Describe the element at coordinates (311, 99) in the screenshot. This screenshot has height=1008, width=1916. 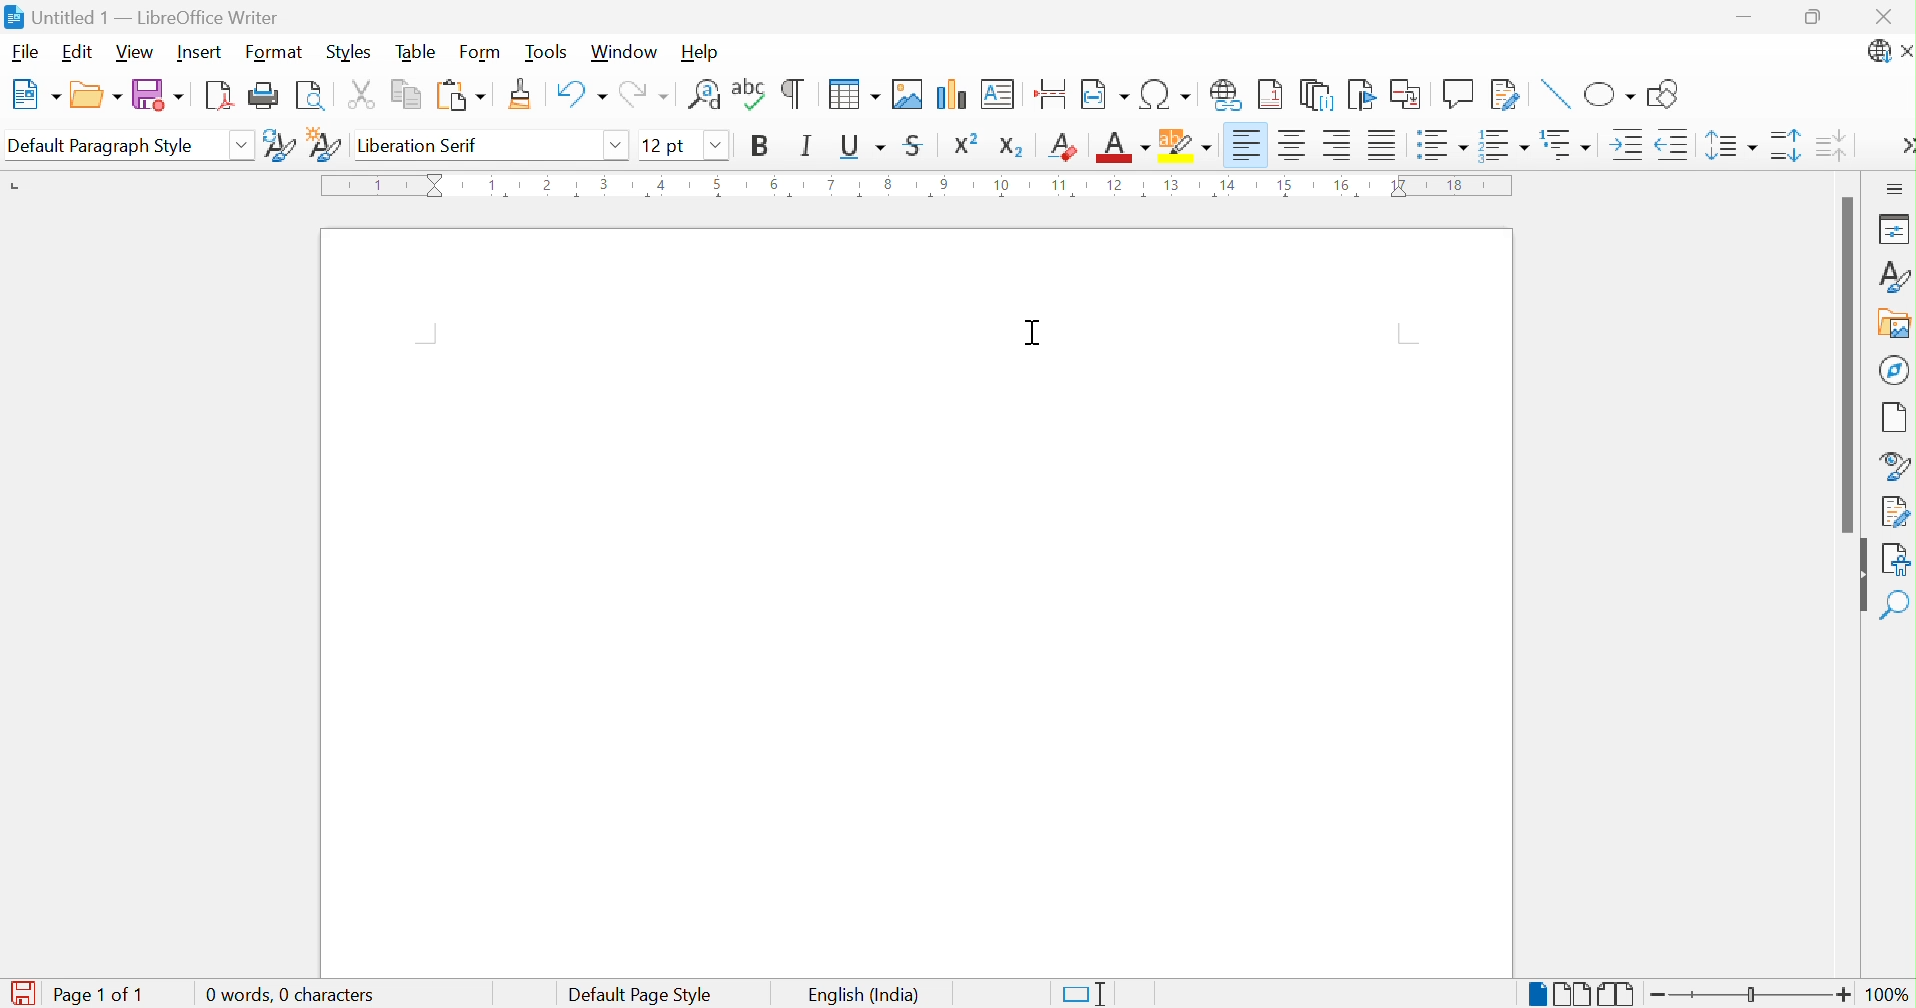
I see `Toggle print preview` at that location.